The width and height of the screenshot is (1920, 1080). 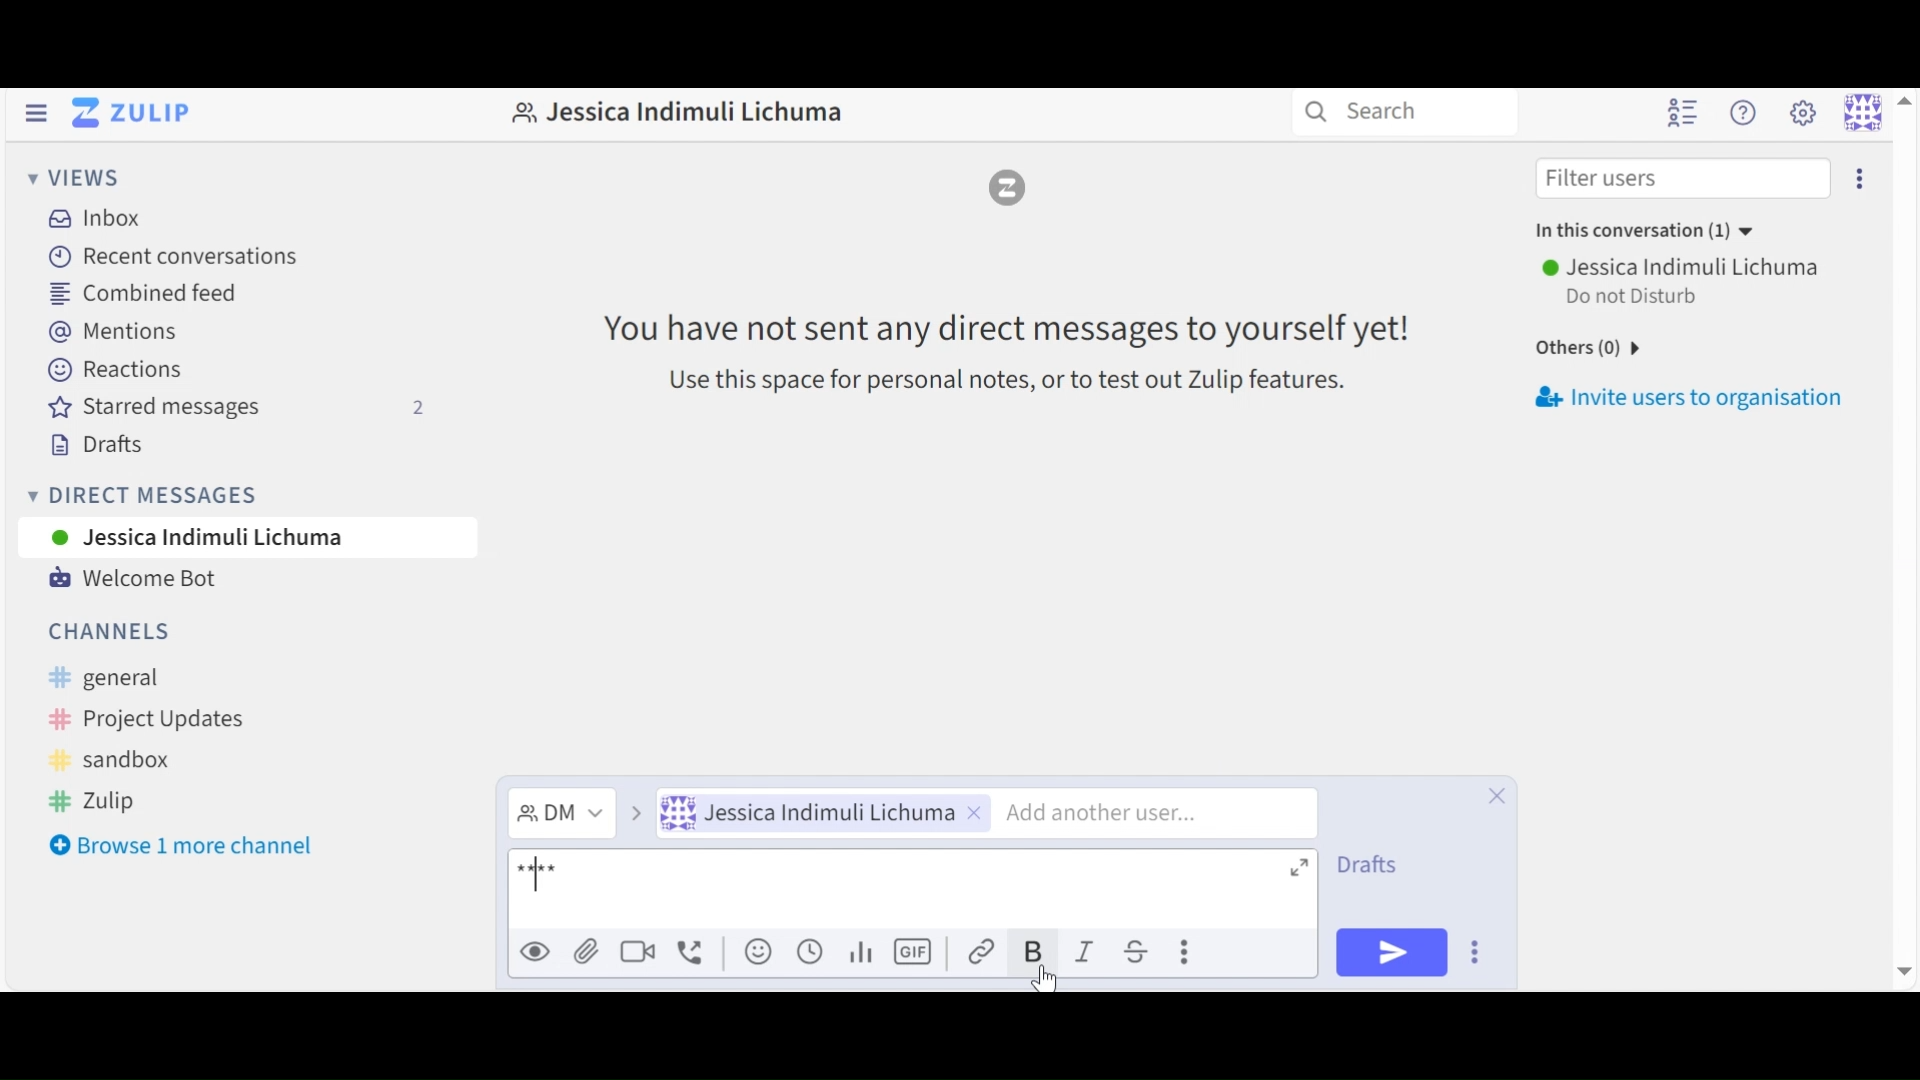 I want to click on filter users, so click(x=1608, y=178).